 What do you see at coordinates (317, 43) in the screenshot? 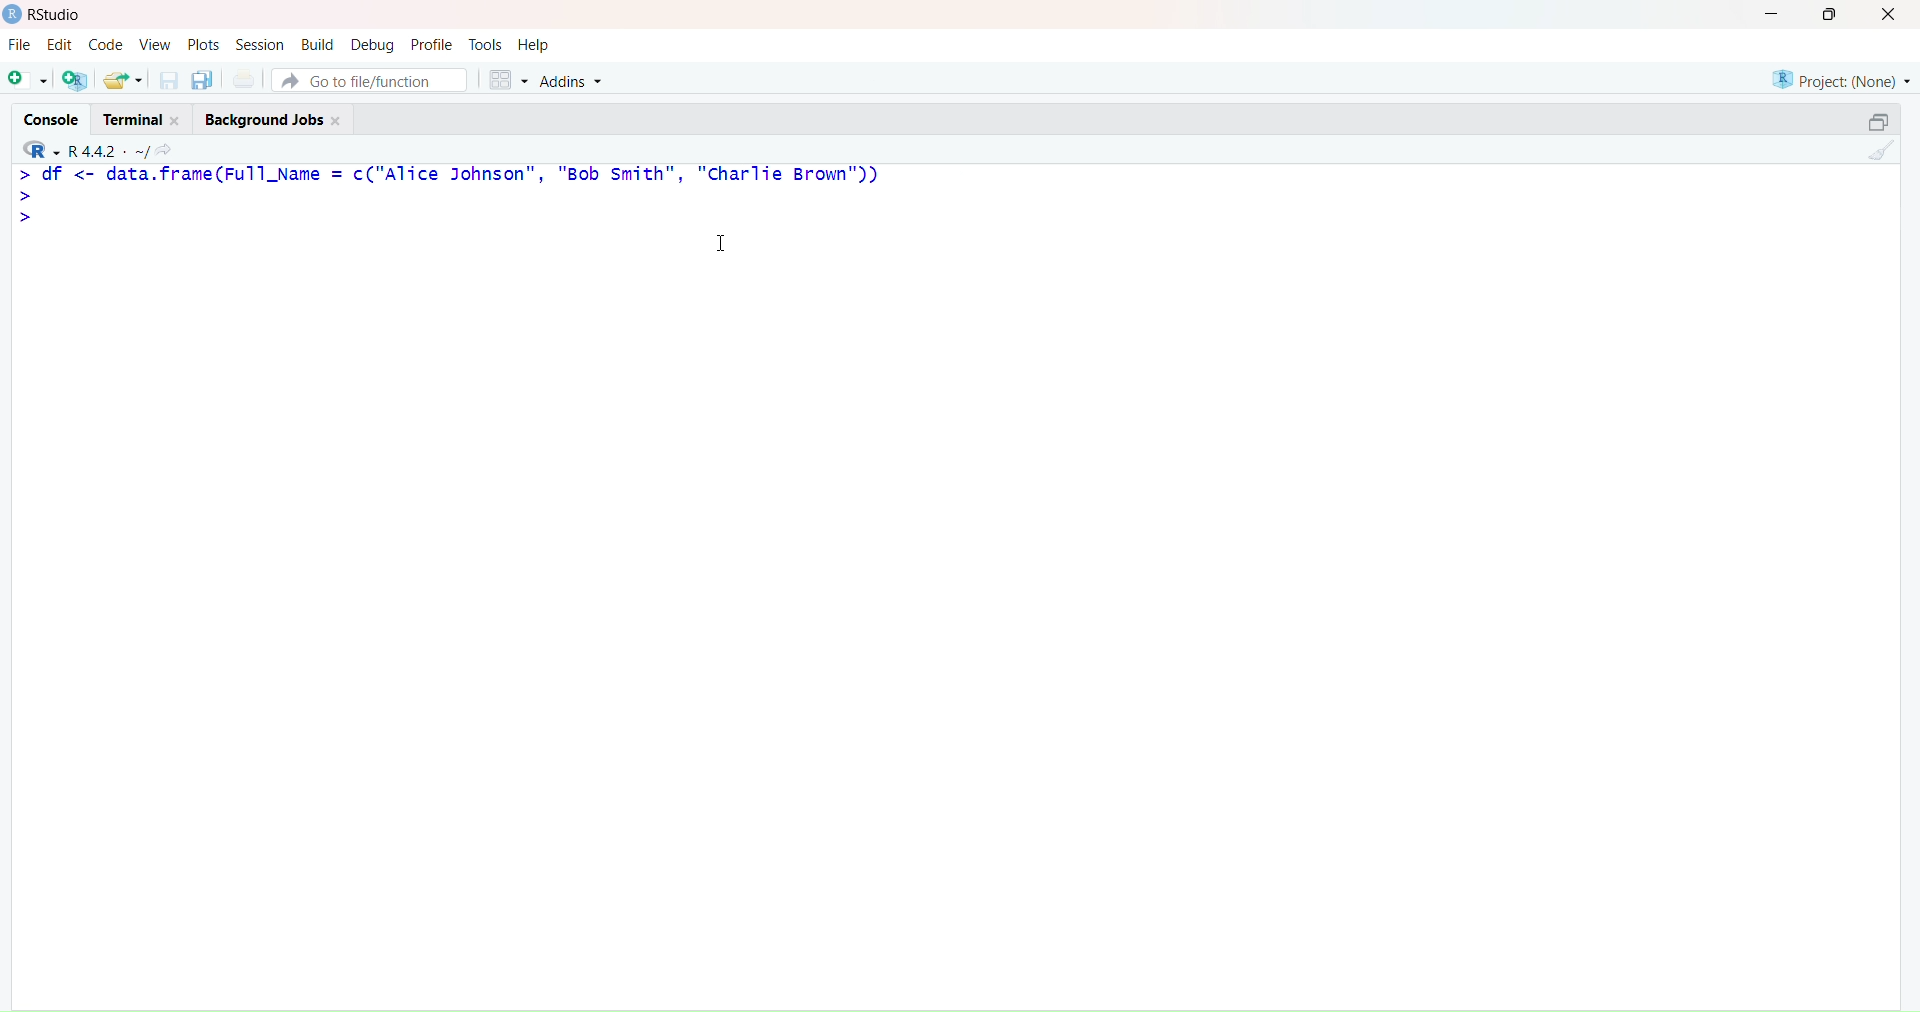
I see `Build` at bounding box center [317, 43].